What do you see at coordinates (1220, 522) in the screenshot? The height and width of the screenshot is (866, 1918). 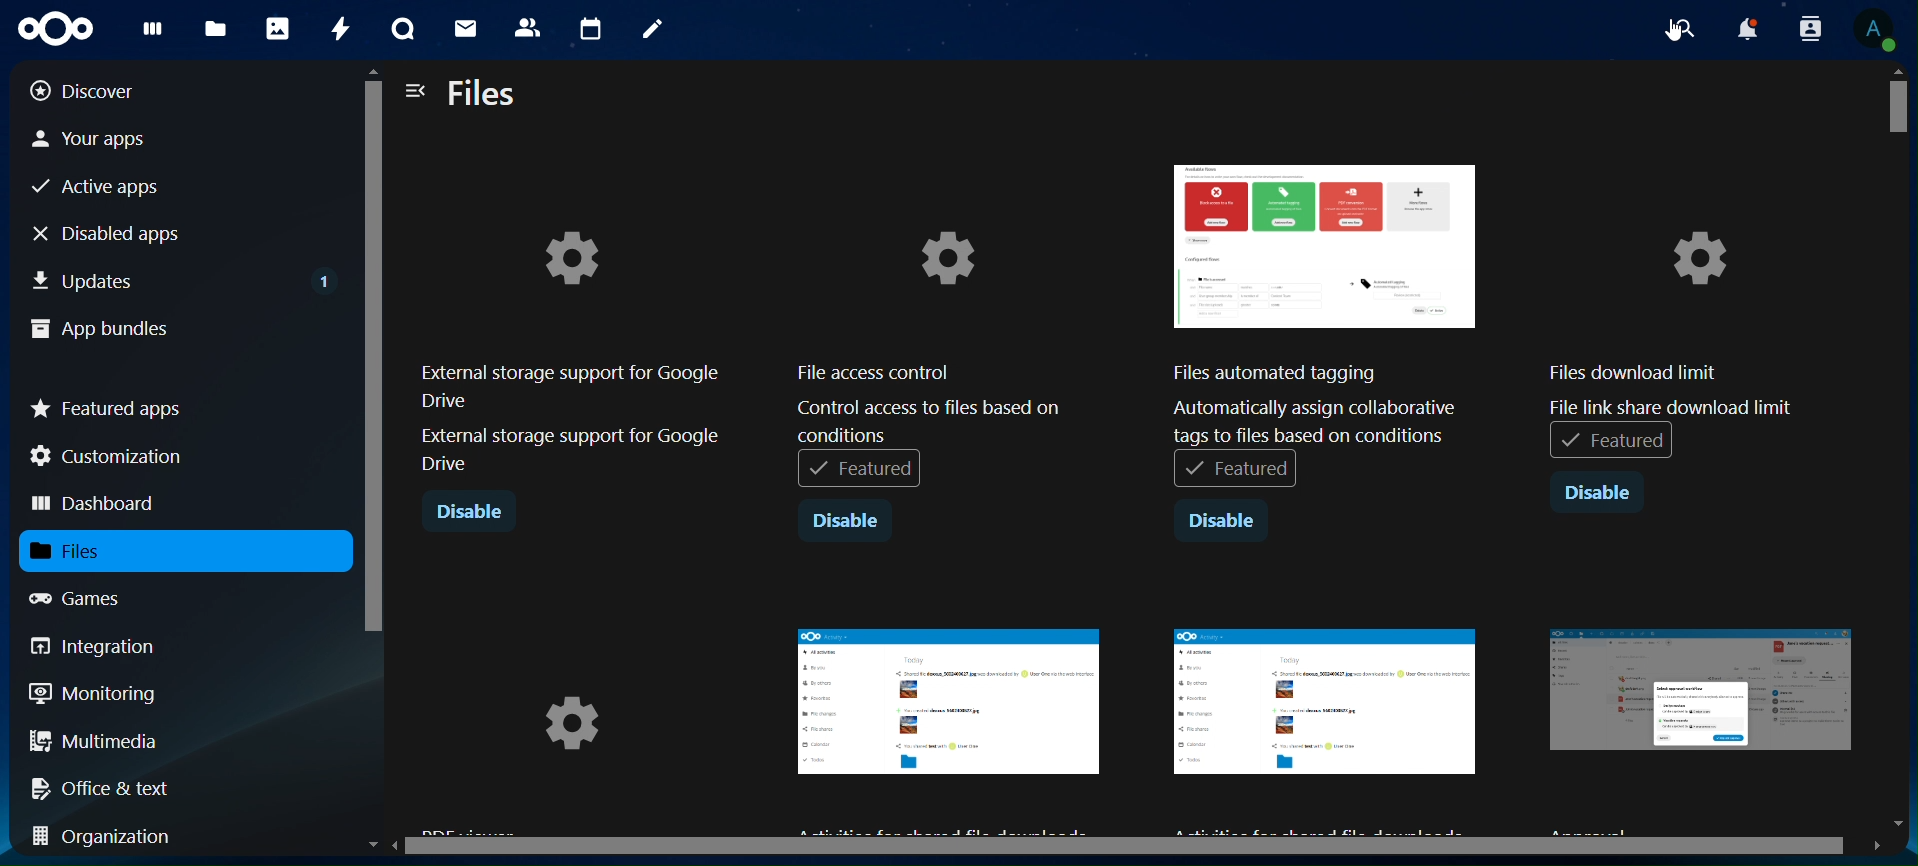 I see `disable` at bounding box center [1220, 522].